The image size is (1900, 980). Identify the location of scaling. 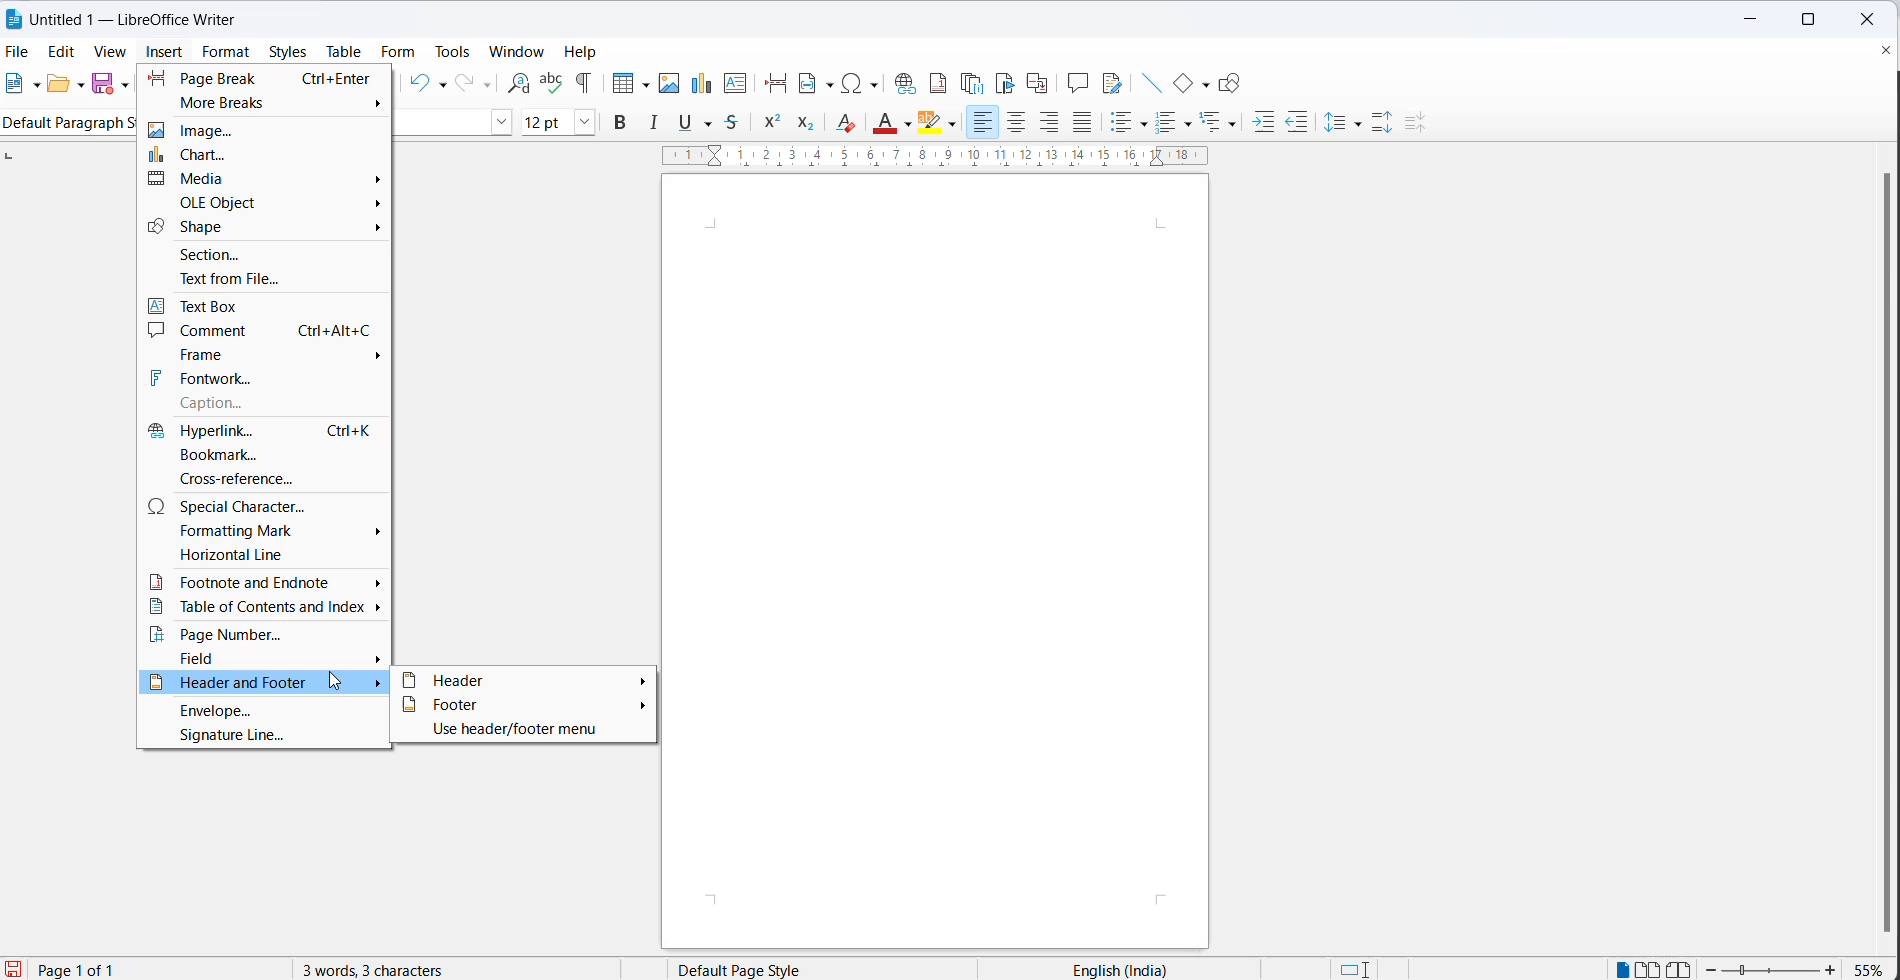
(940, 158).